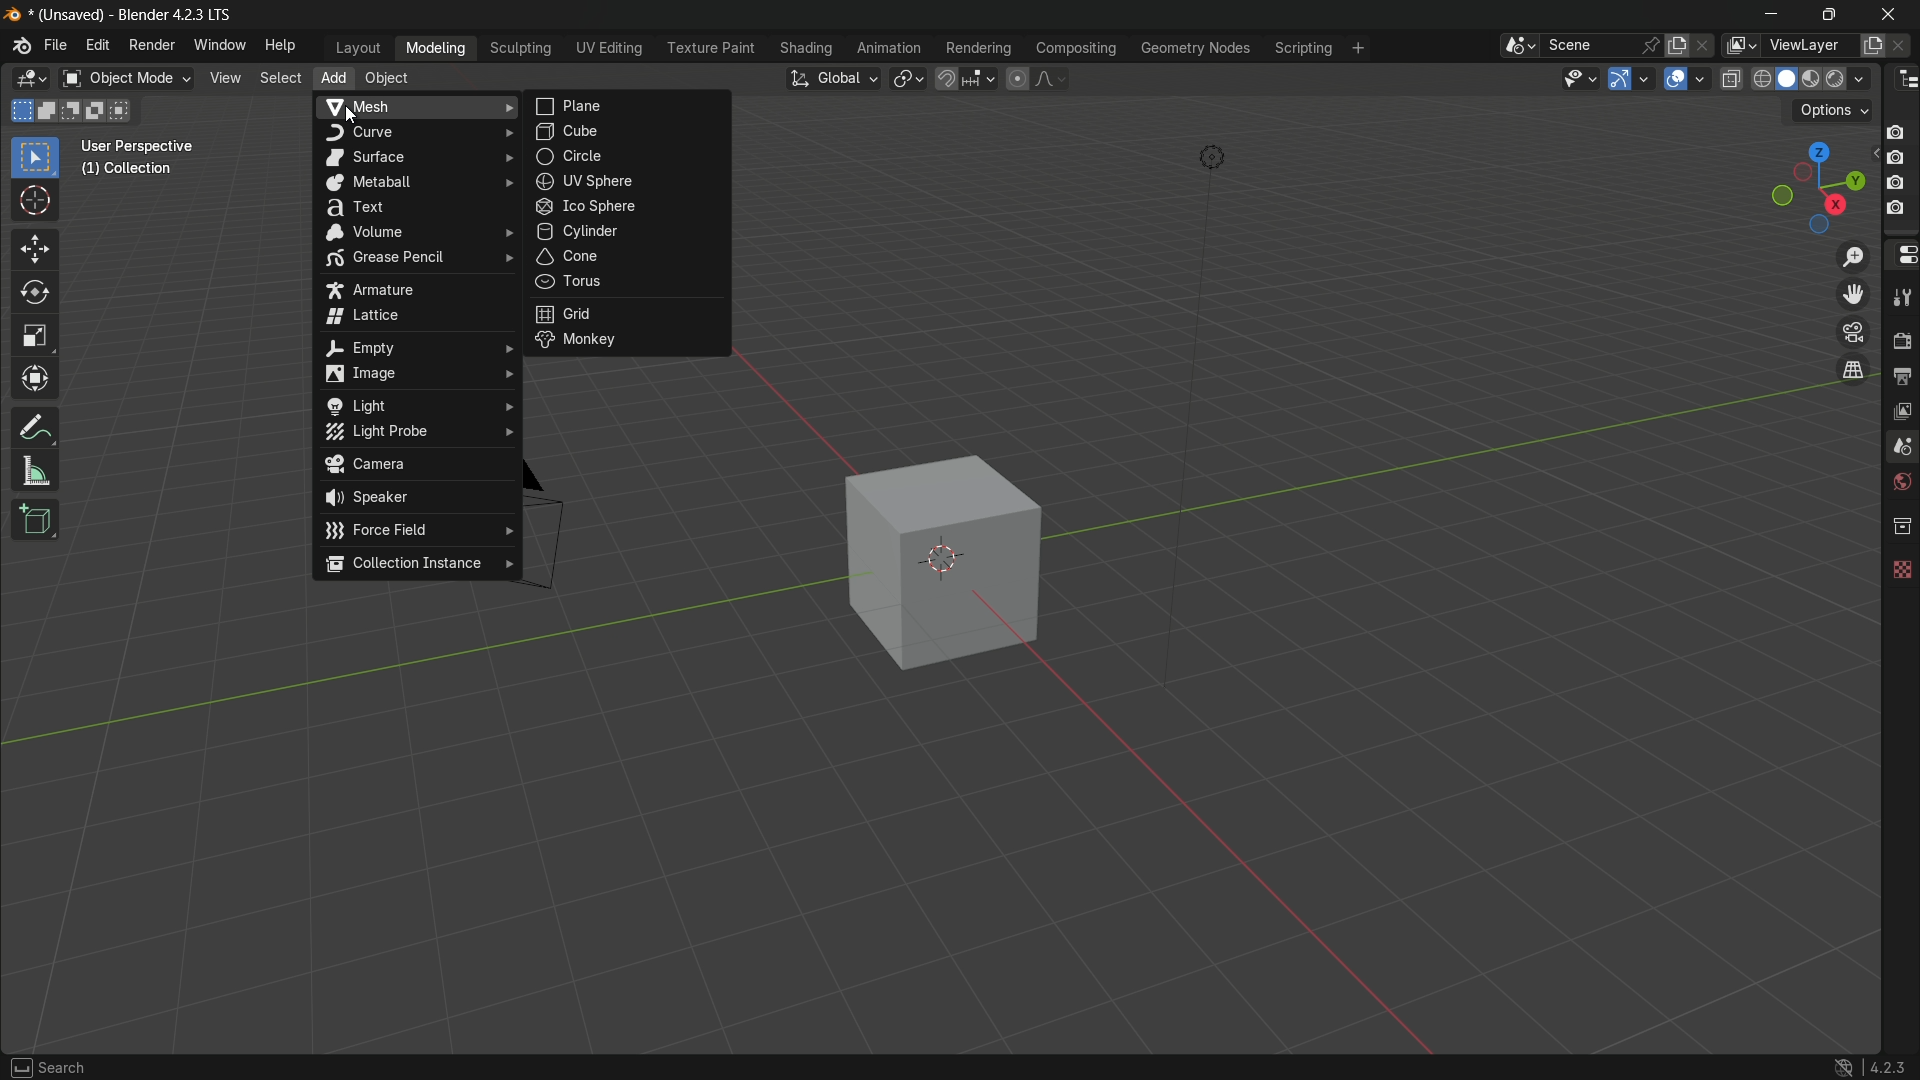  I want to click on 4.2.3, so click(1888, 1066).